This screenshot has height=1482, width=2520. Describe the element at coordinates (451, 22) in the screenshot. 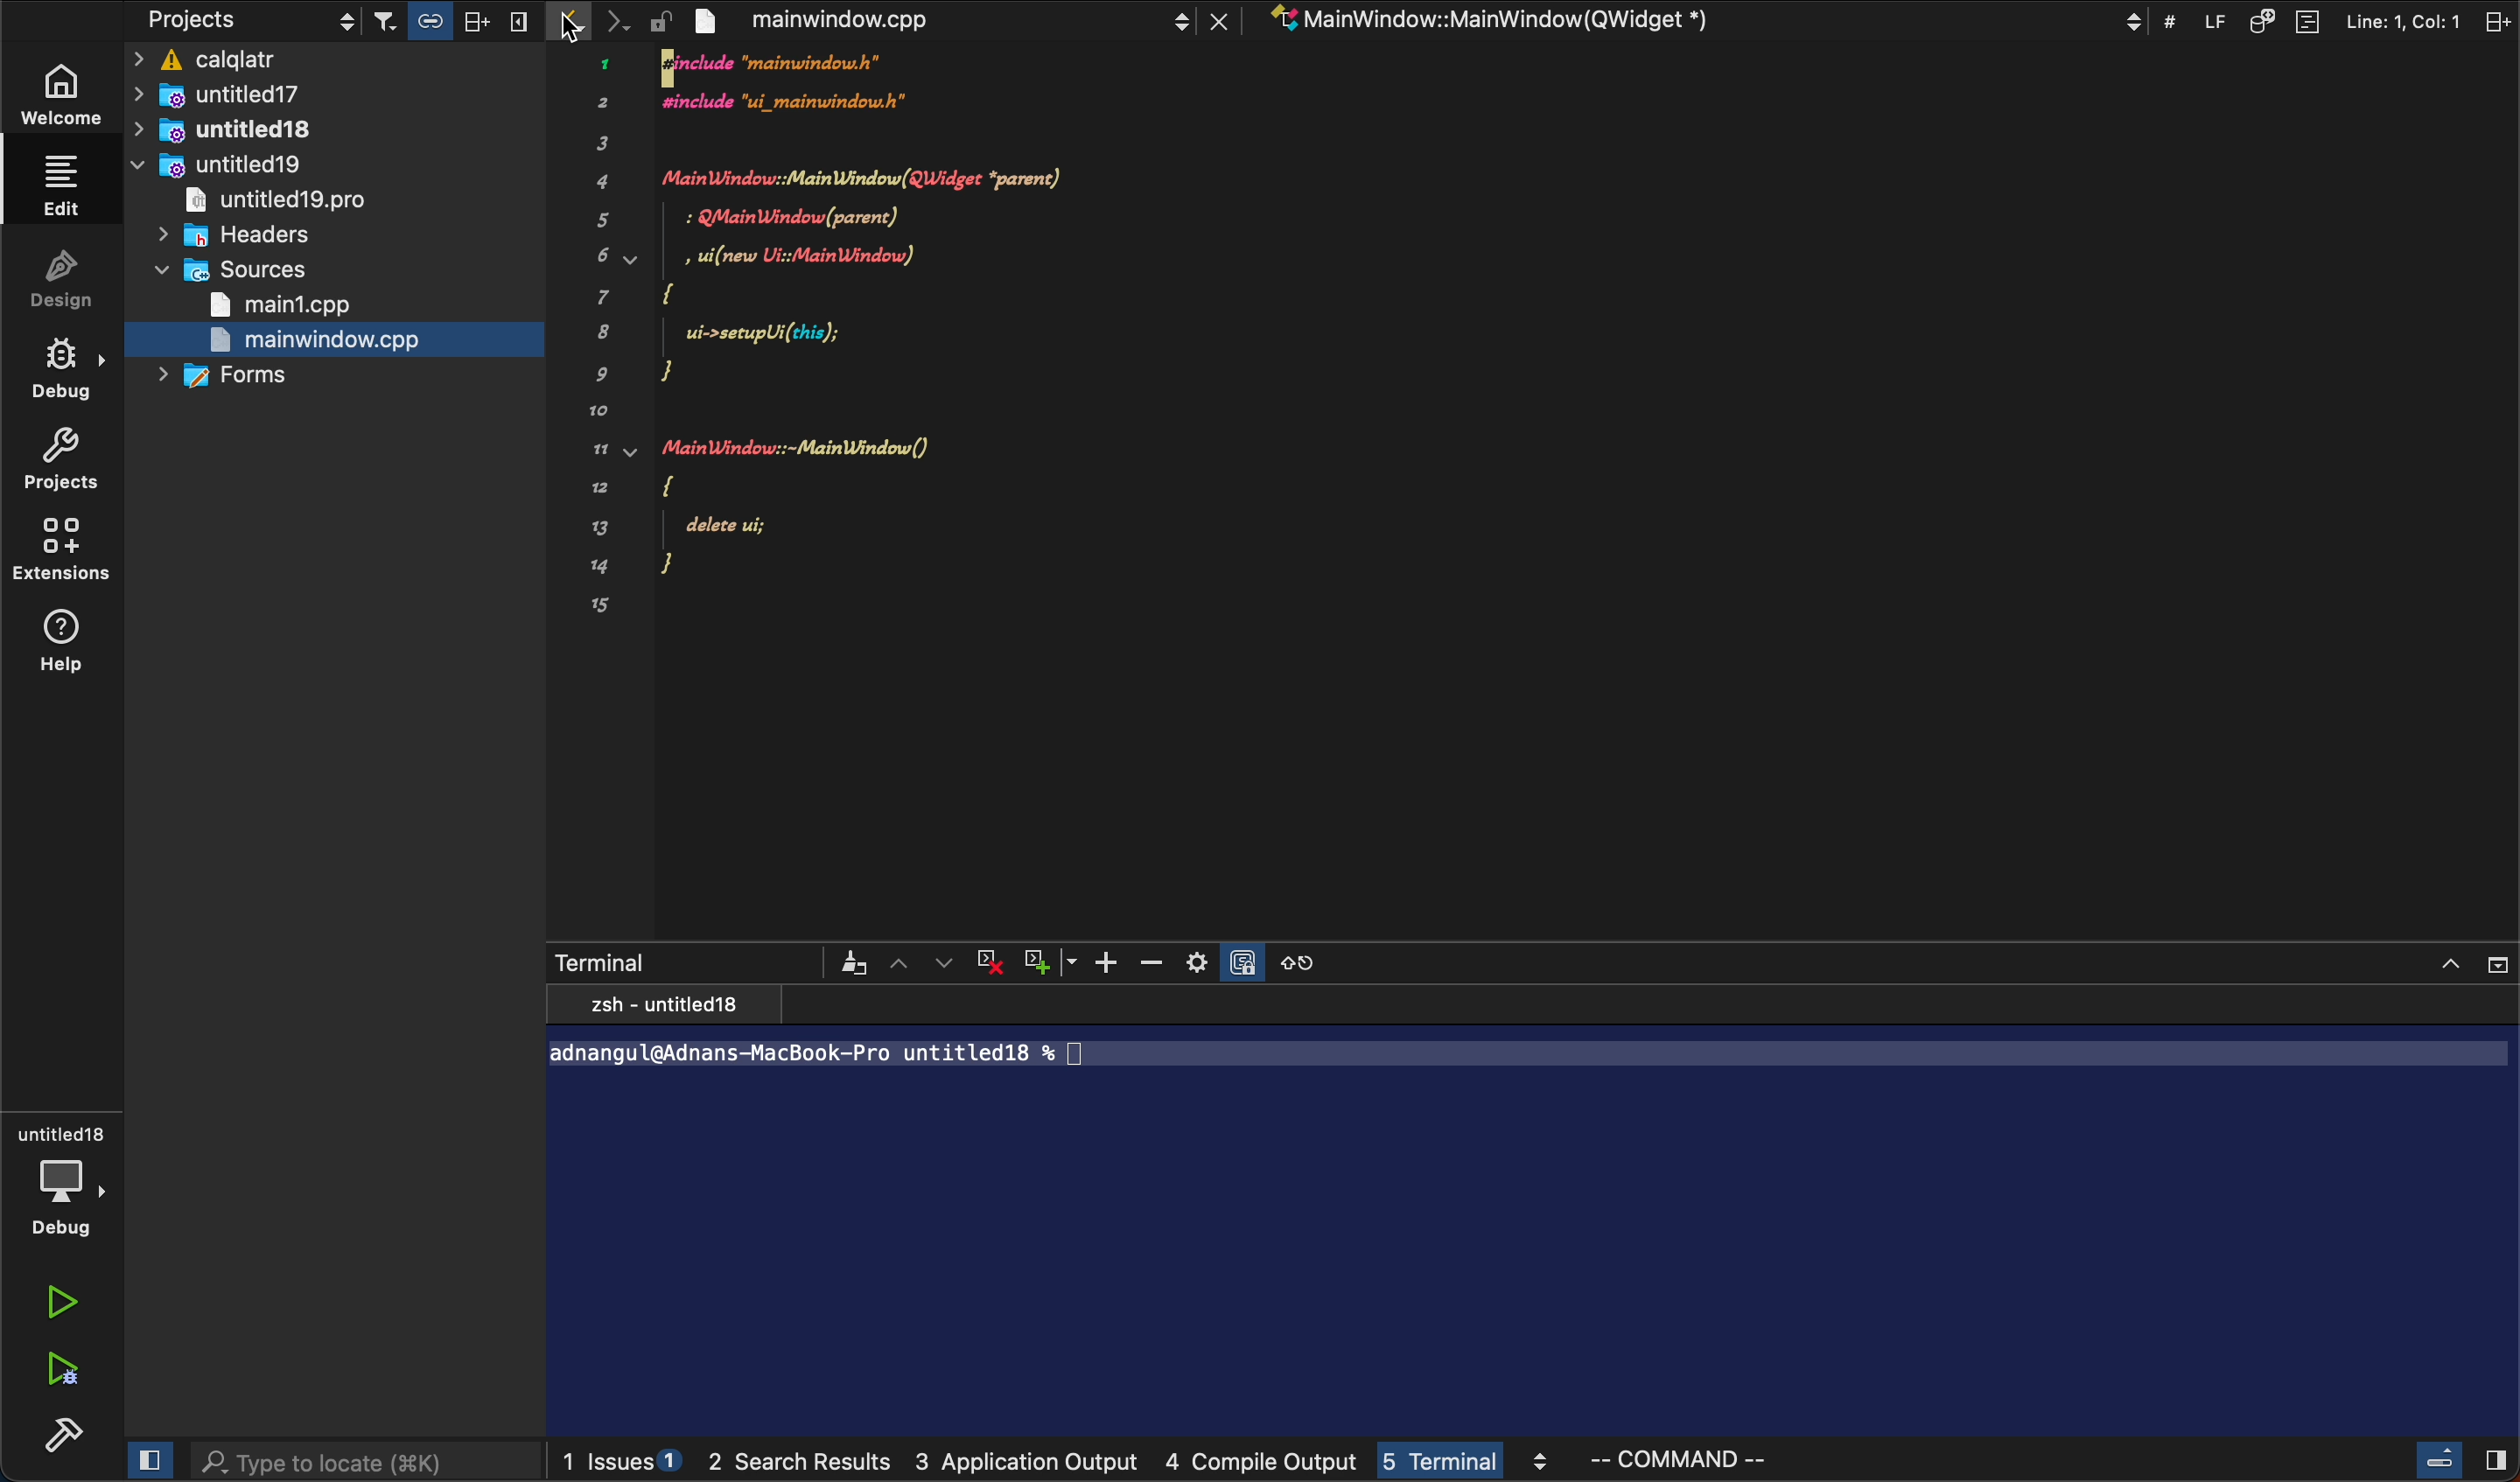

I see `filters` at that location.